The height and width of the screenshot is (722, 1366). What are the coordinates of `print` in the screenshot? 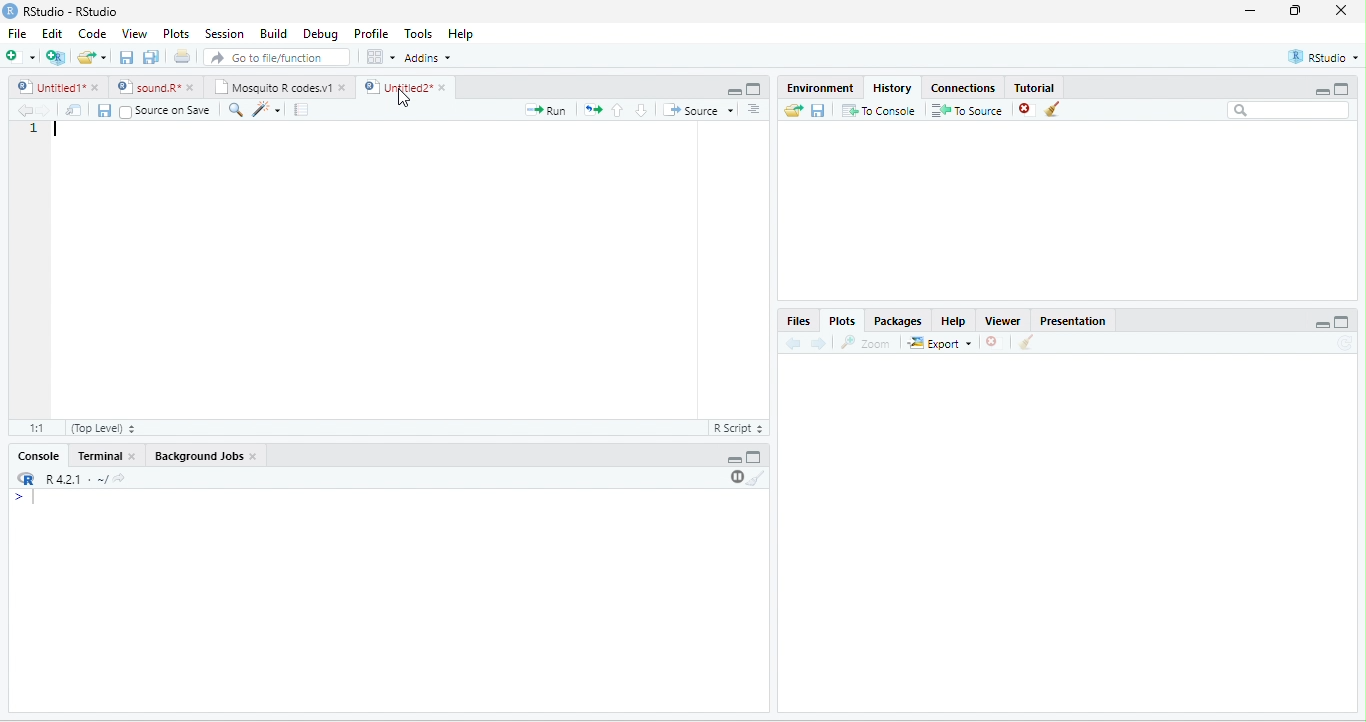 It's located at (181, 56).